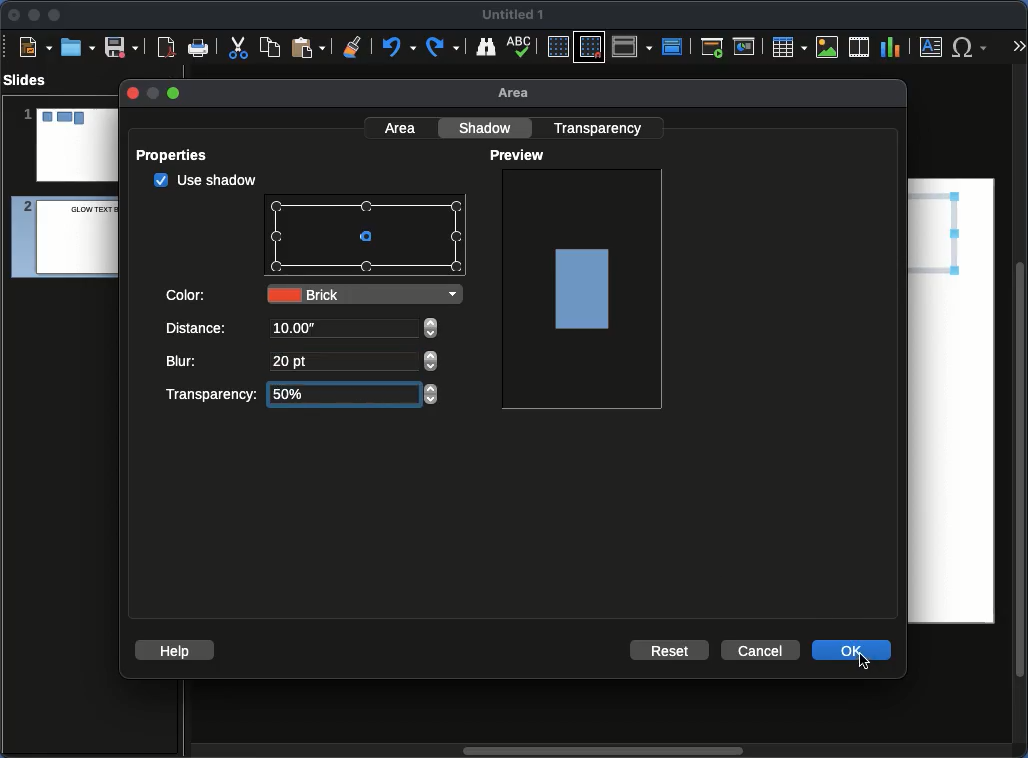 The width and height of the screenshot is (1028, 758). Describe the element at coordinates (35, 46) in the screenshot. I see `New` at that location.